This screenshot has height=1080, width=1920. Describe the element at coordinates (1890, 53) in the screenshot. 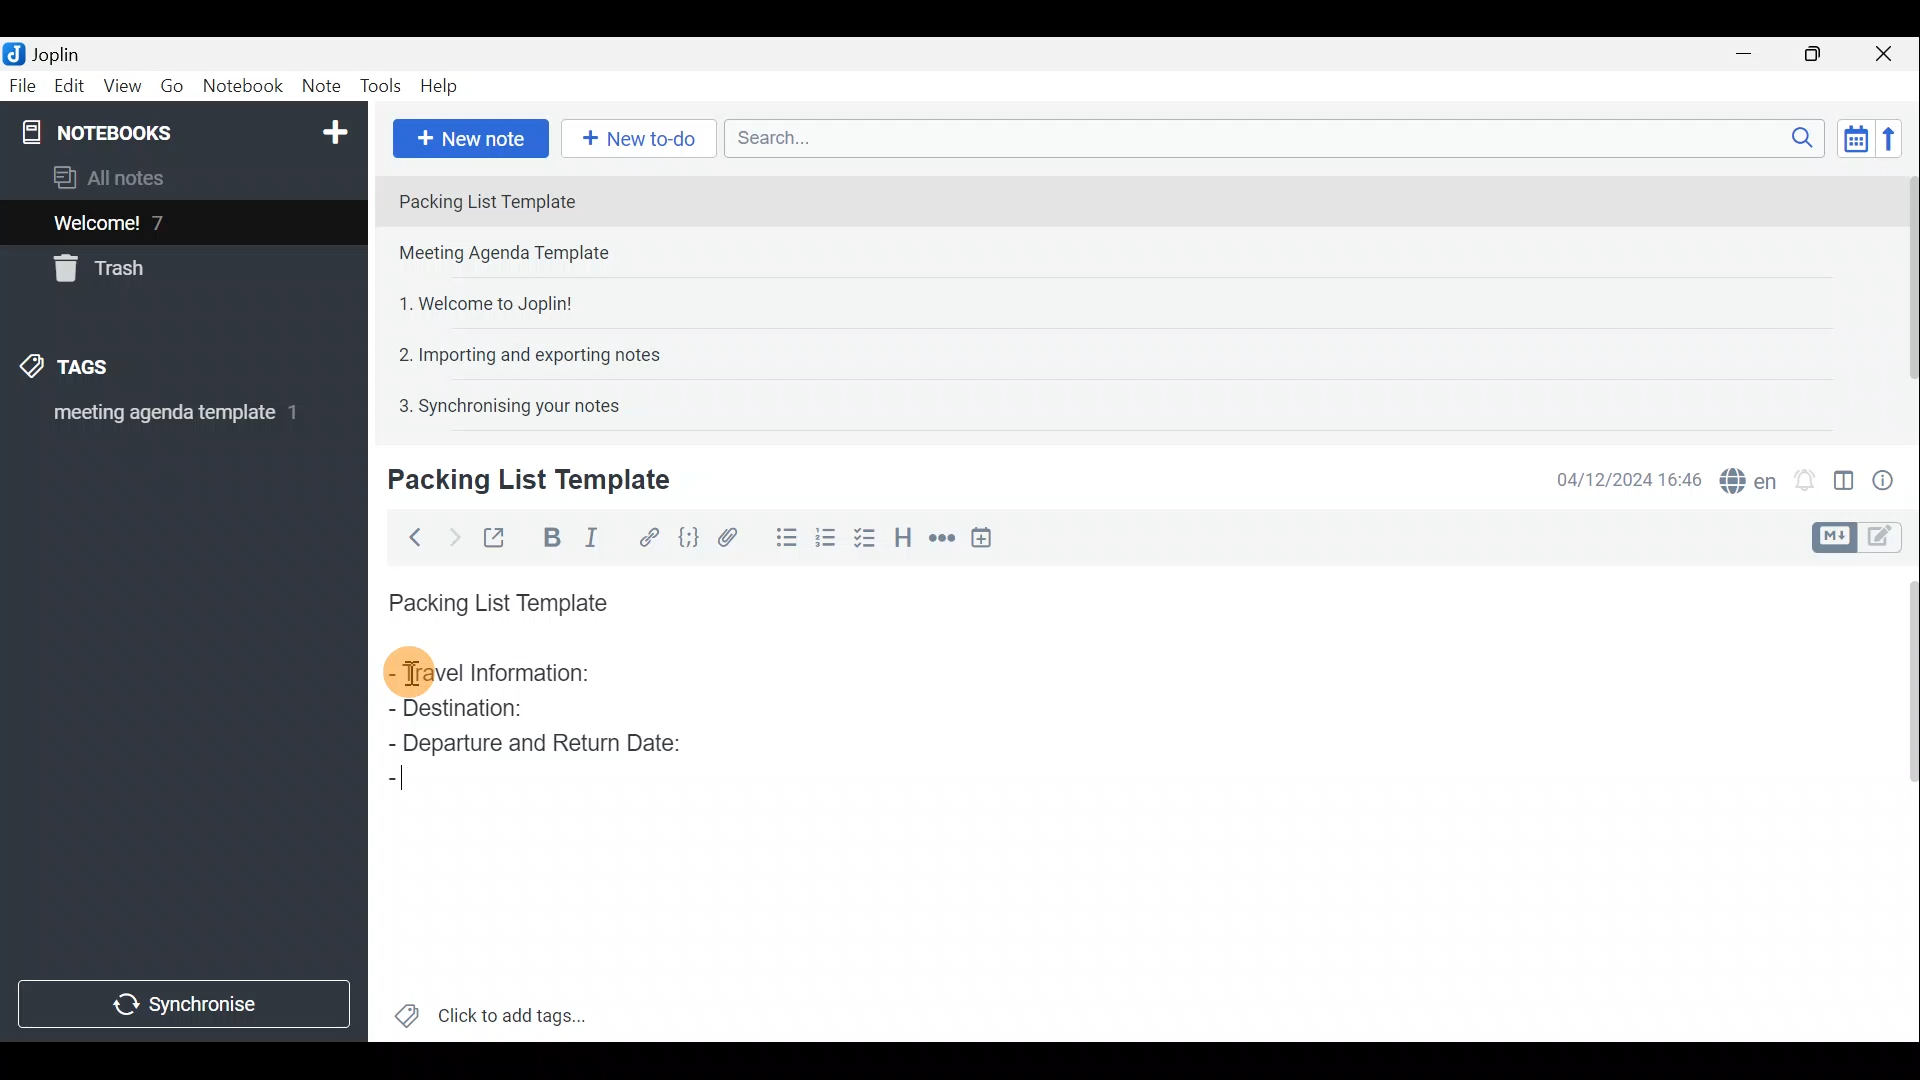

I see `Close` at that location.